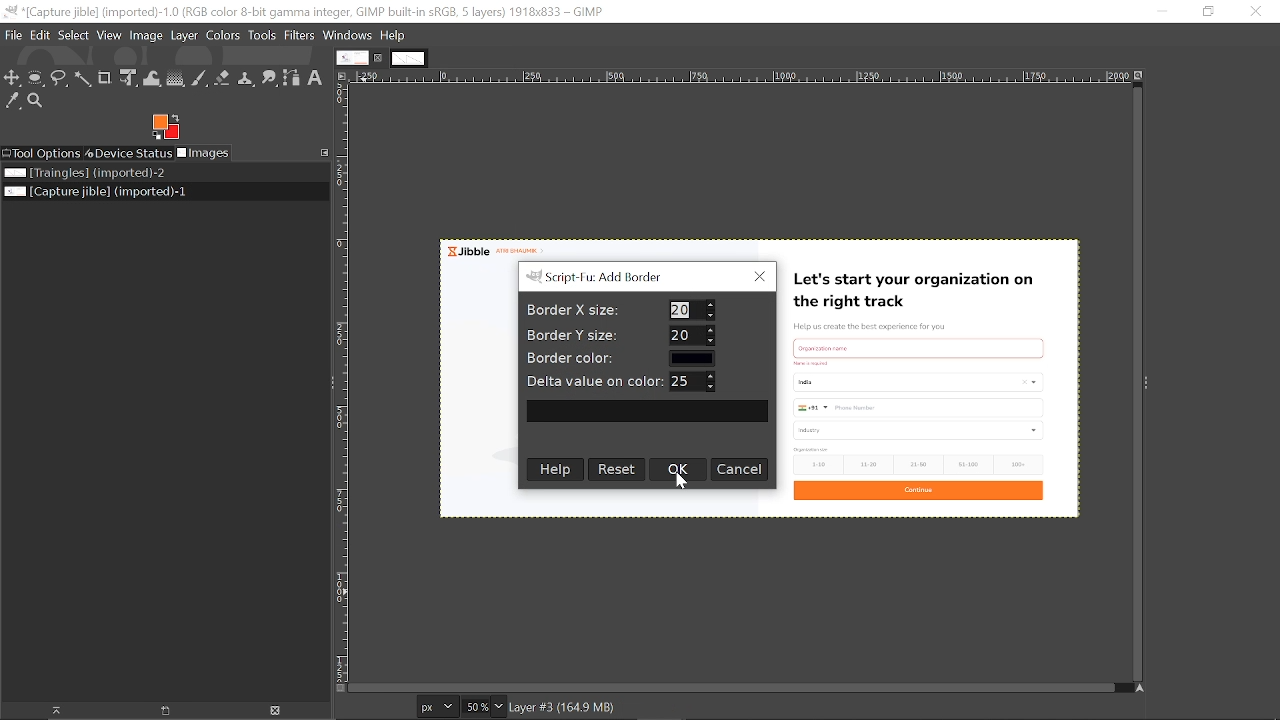 This screenshot has width=1280, height=720. Describe the element at coordinates (1157, 11) in the screenshot. I see `Minimize` at that location.